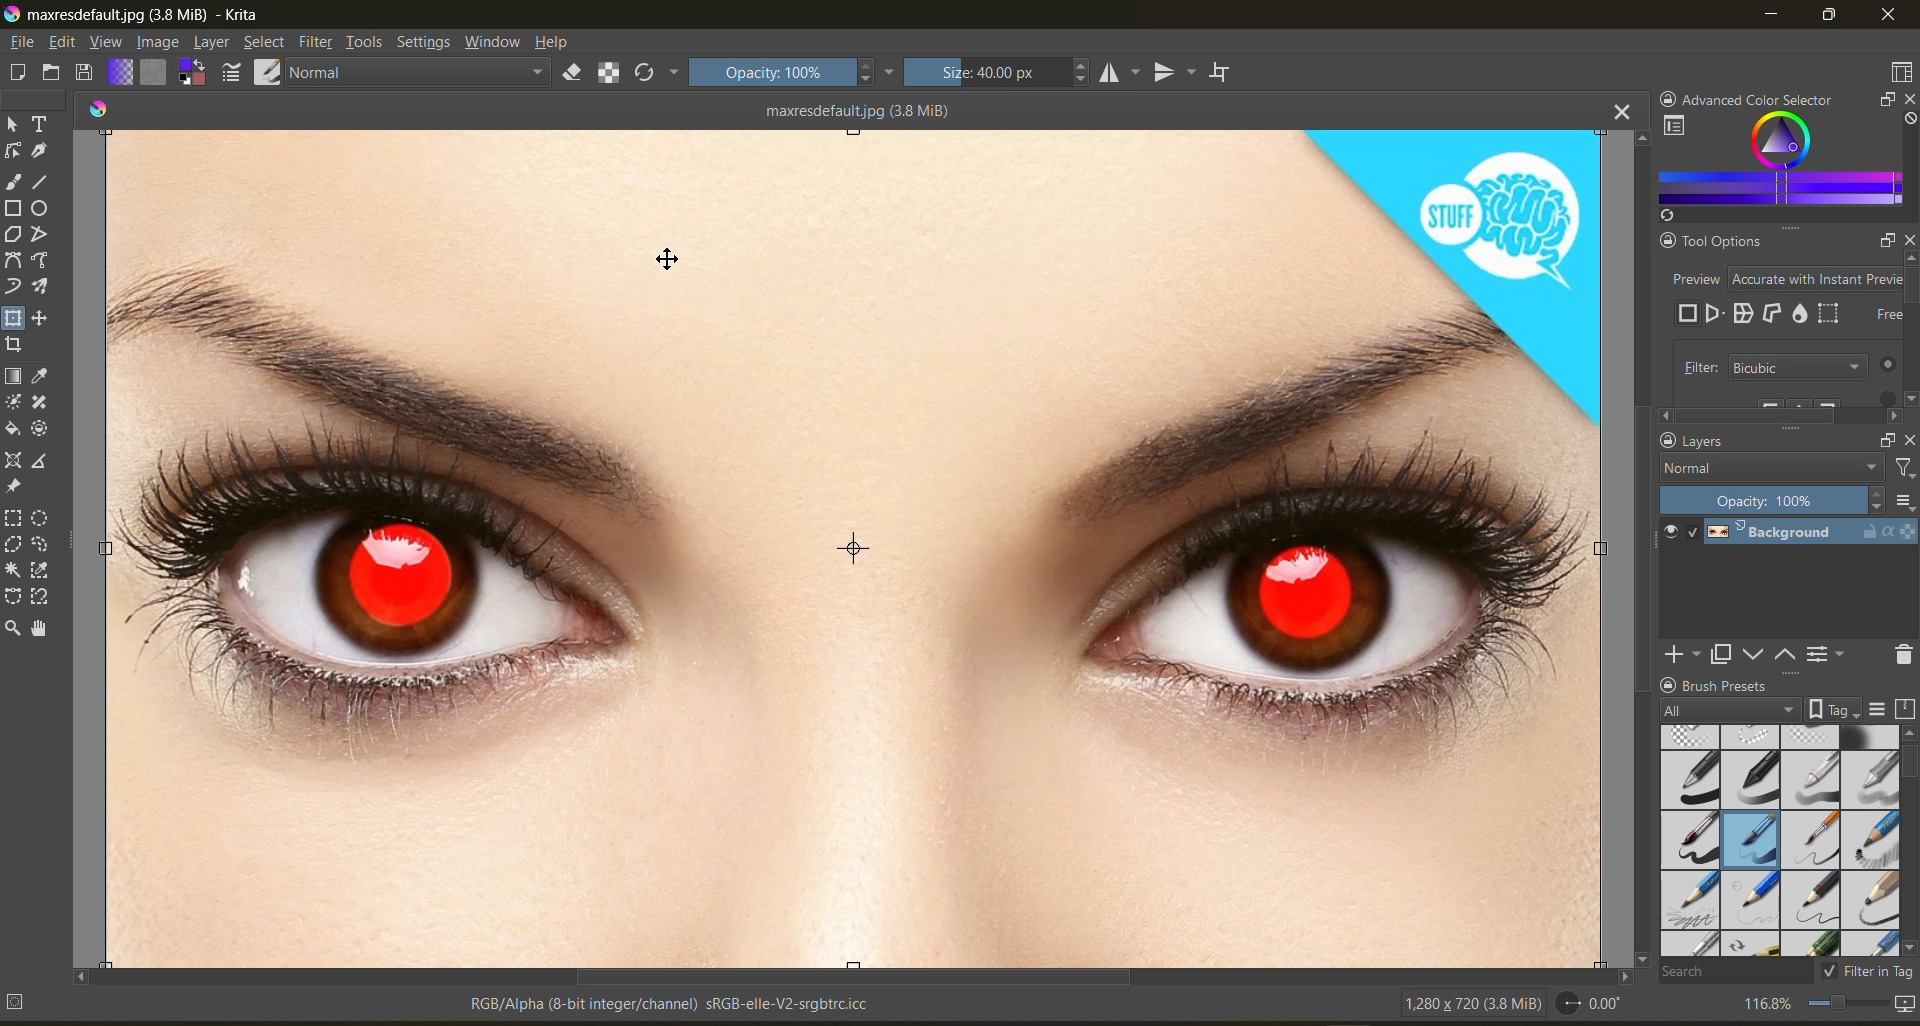 This screenshot has height=1026, width=1920. Describe the element at coordinates (40, 235) in the screenshot. I see `tool` at that location.